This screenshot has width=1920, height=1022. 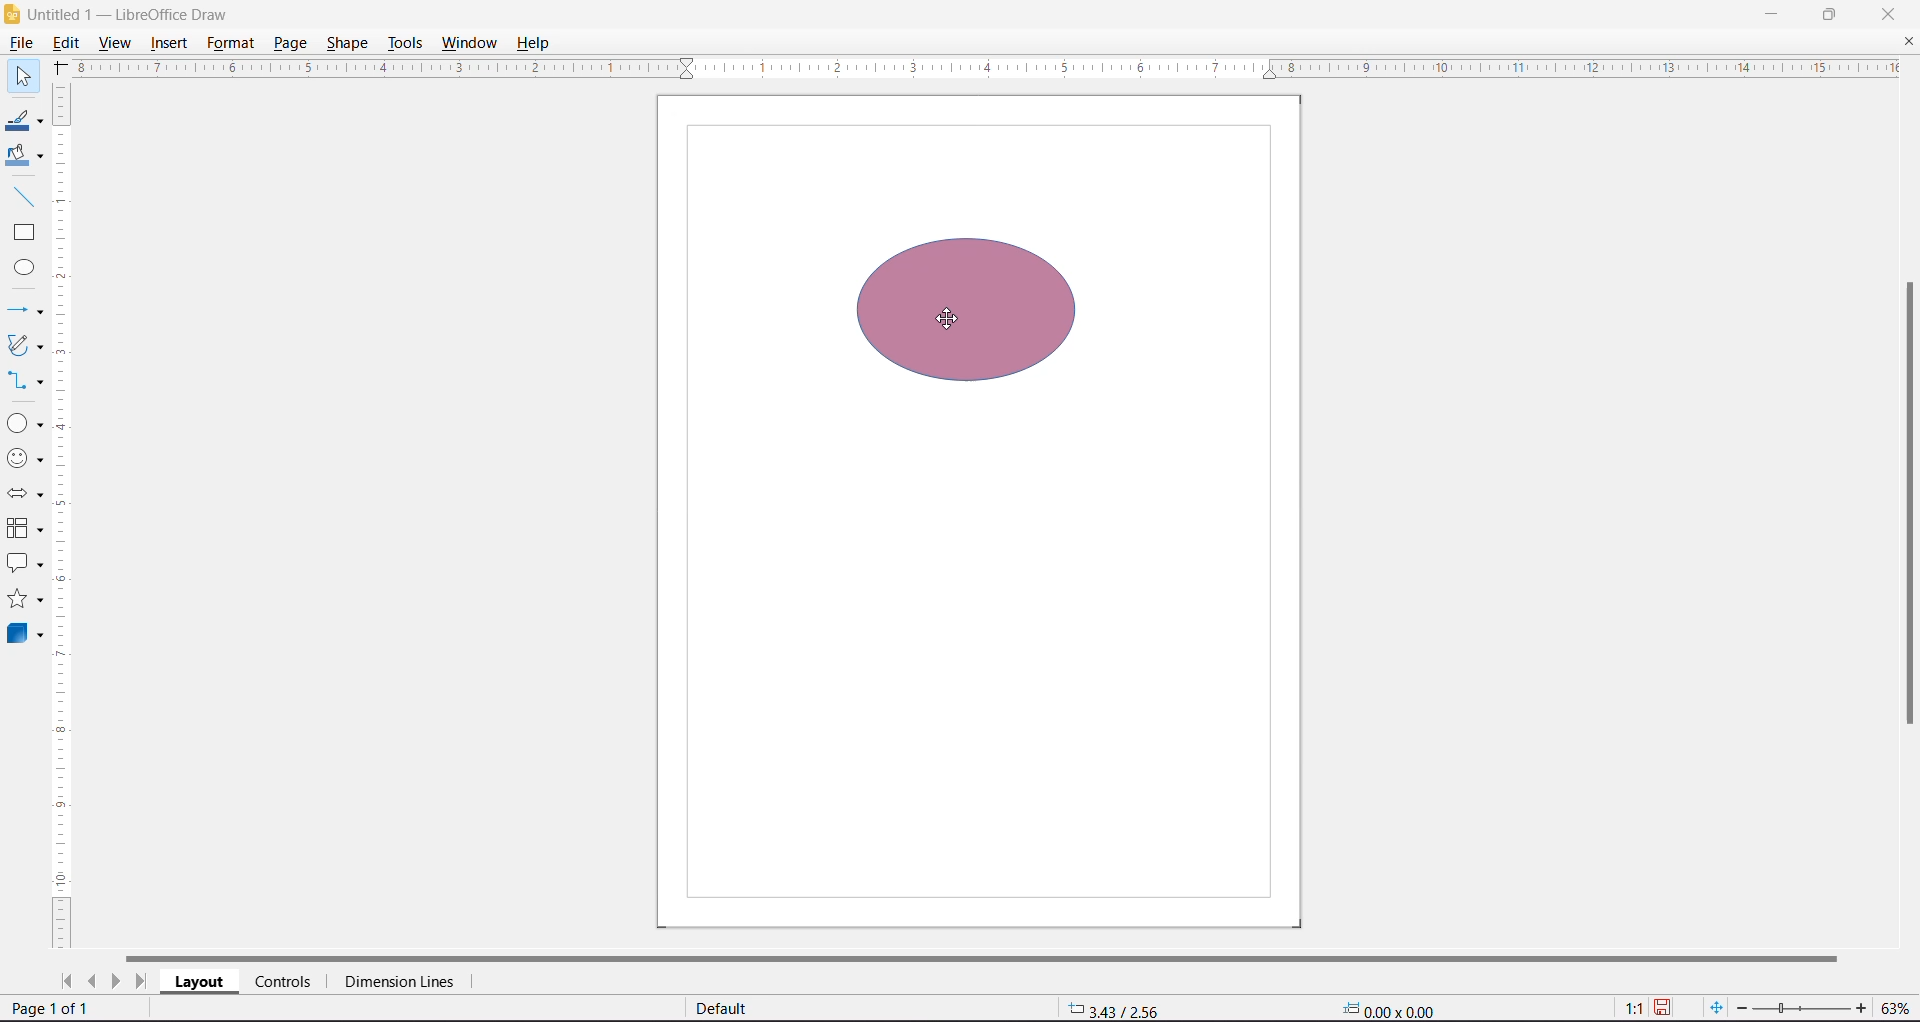 I want to click on Vertical Scroll Bar, so click(x=1908, y=506).